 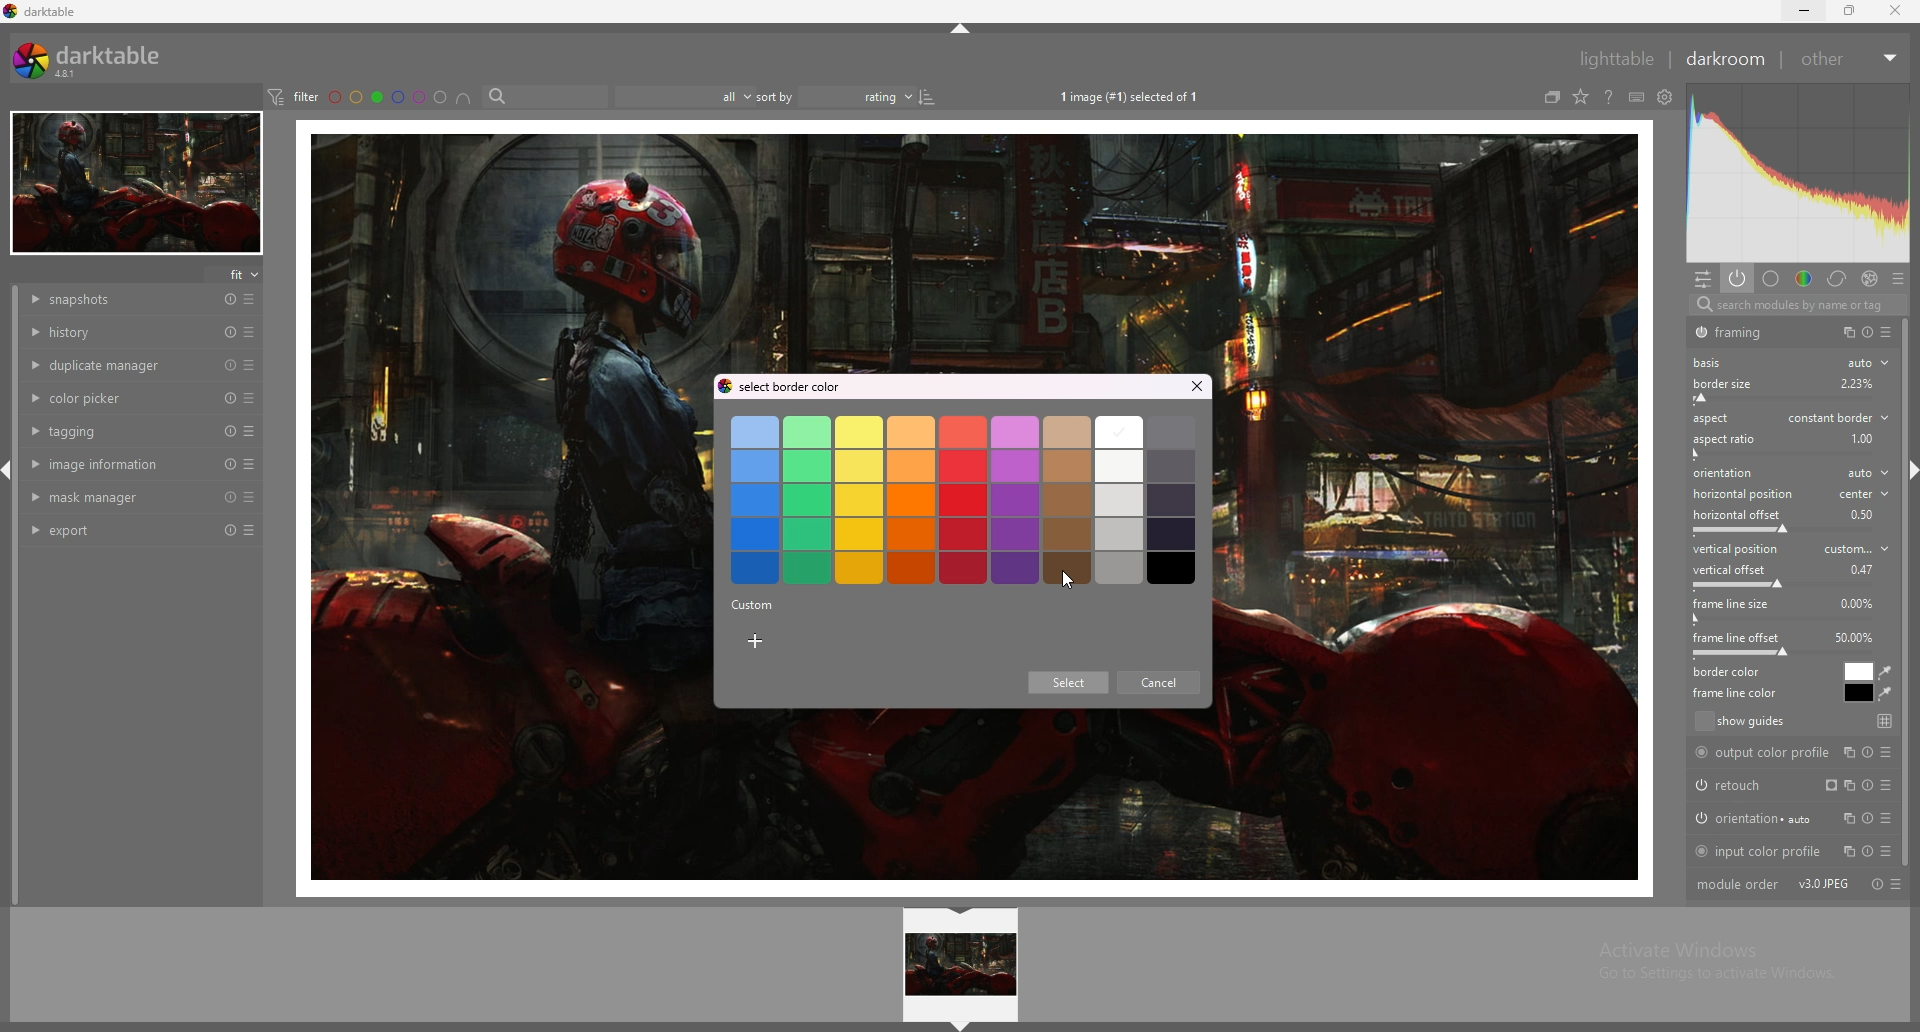 I want to click on hide, so click(x=964, y=1025).